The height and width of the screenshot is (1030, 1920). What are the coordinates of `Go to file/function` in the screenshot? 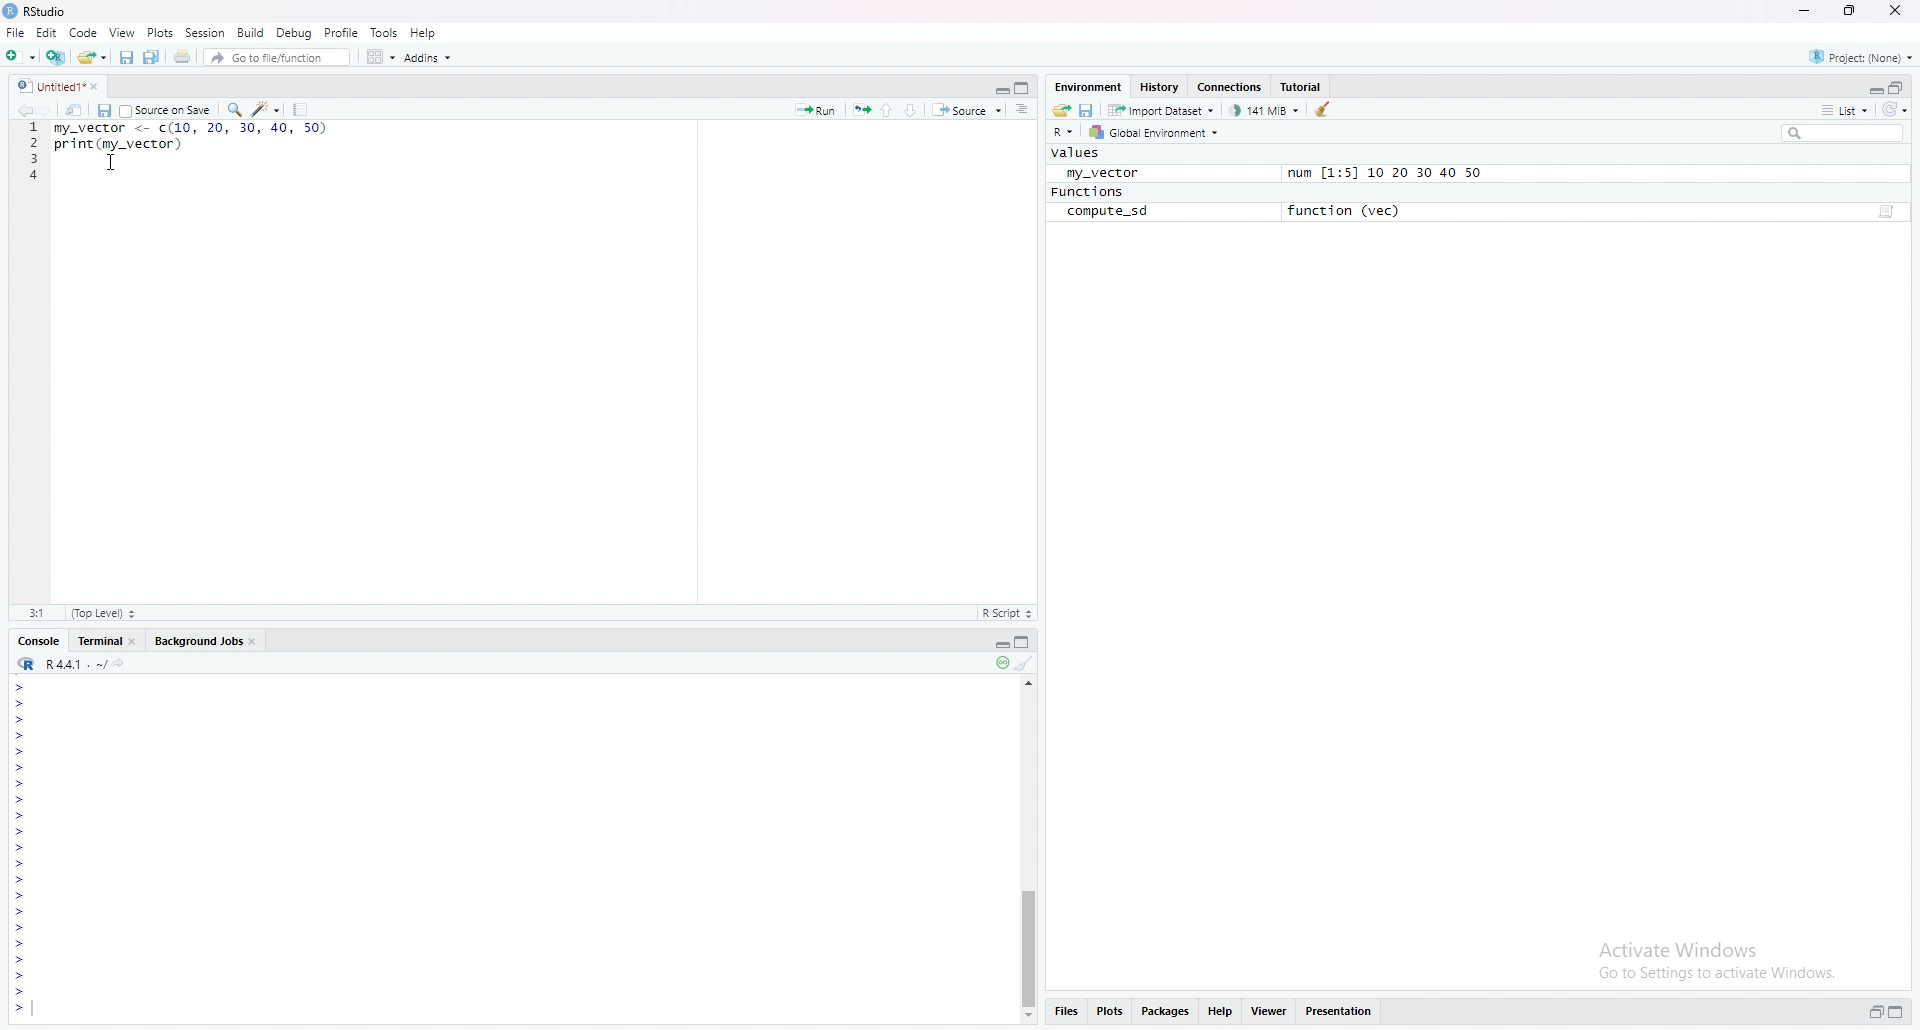 It's located at (275, 56).